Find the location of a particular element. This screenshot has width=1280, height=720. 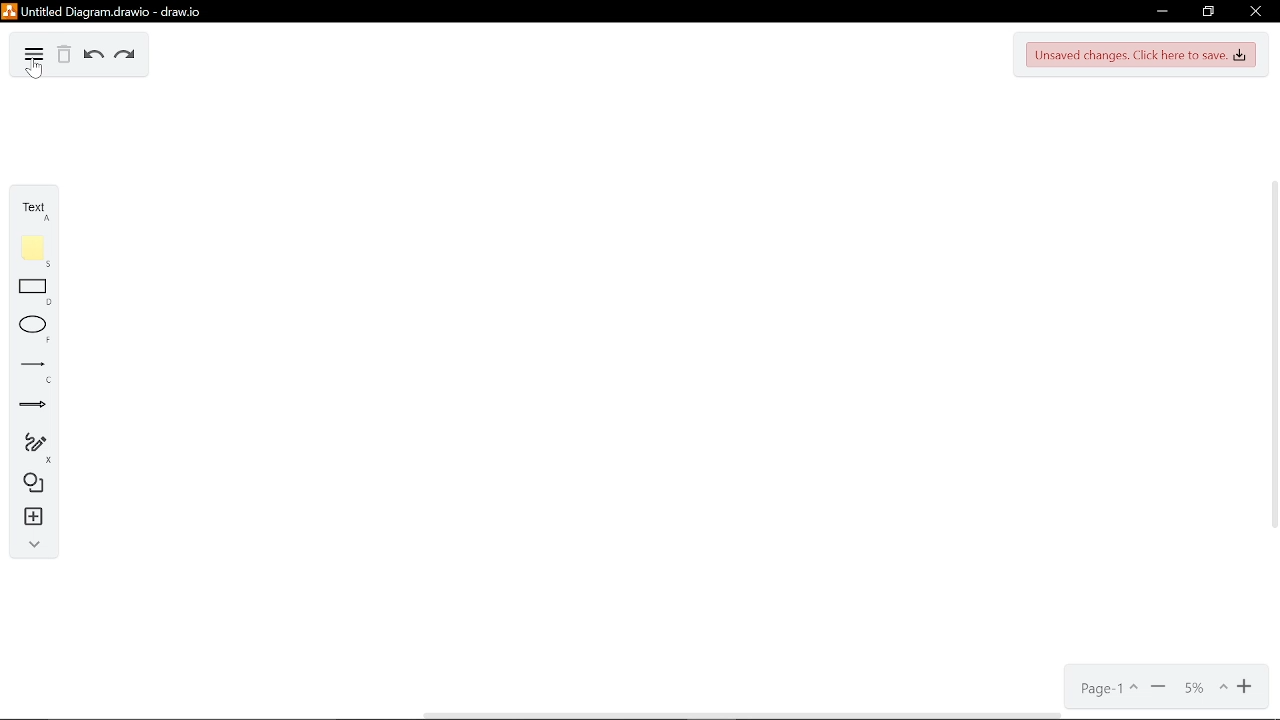

Rectangle is located at coordinates (27, 291).